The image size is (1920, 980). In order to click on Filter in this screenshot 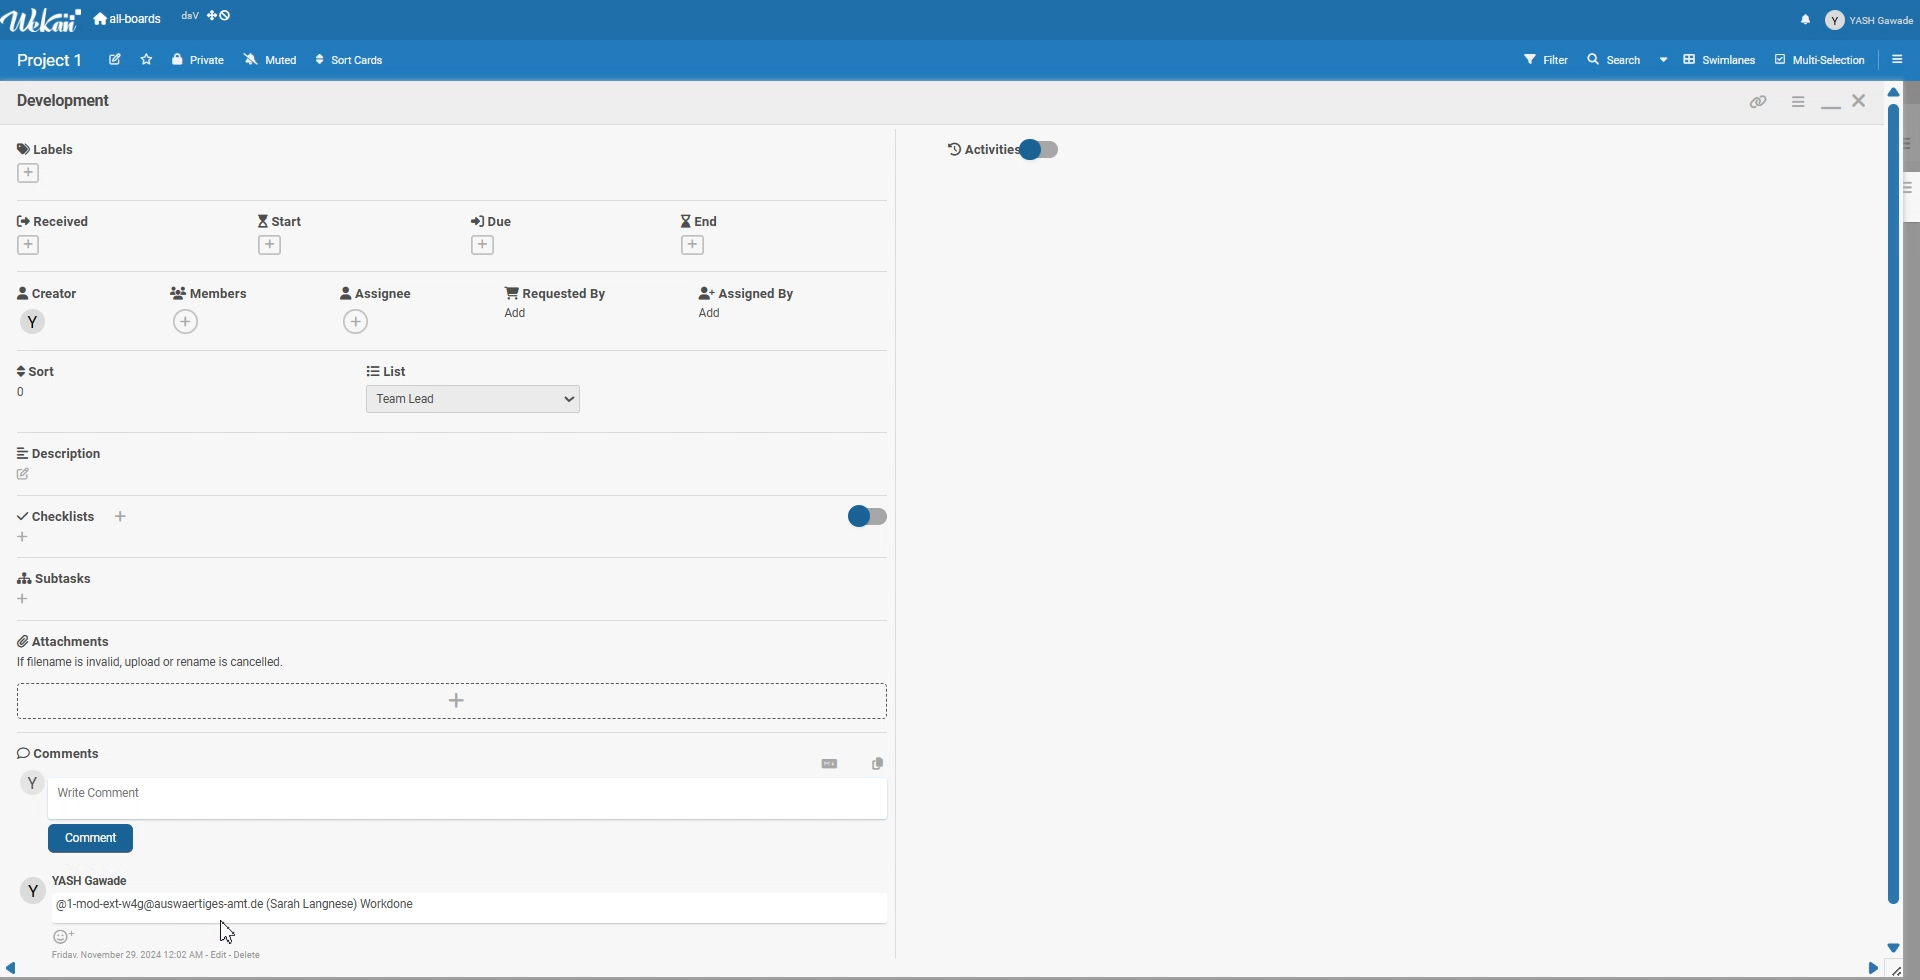, I will do `click(1547, 59)`.